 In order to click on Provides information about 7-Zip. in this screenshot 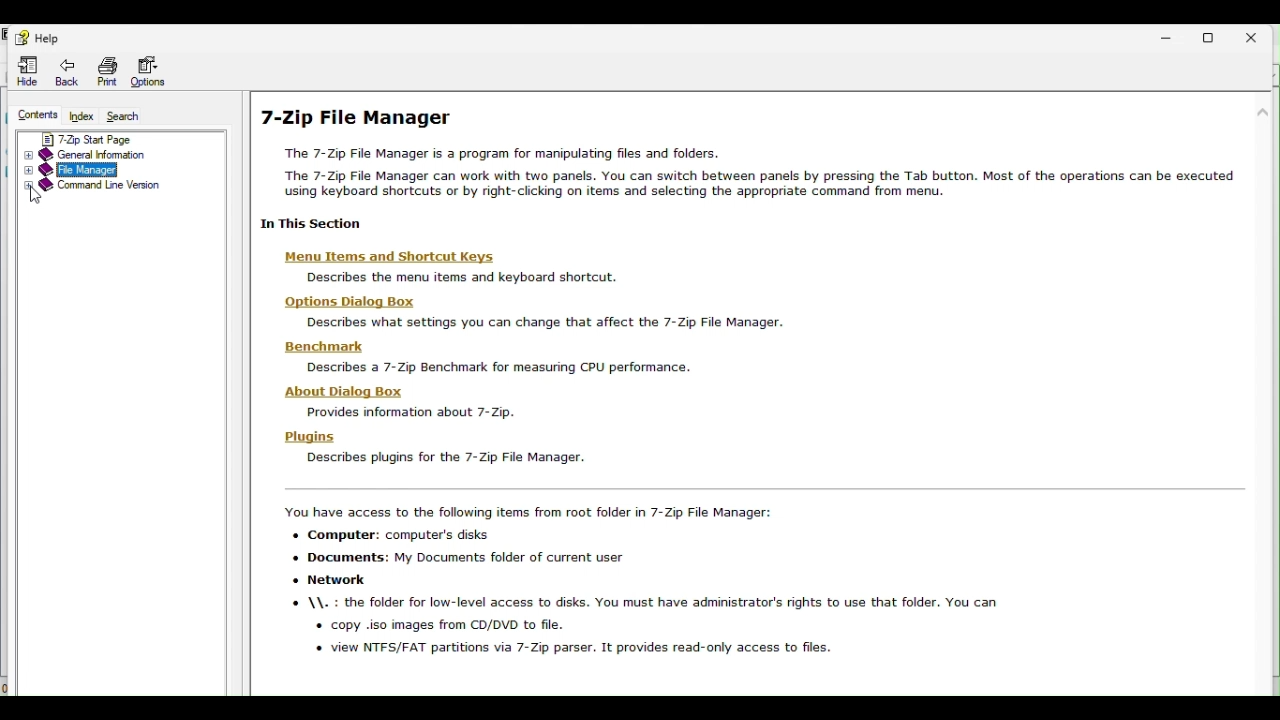, I will do `click(409, 413)`.